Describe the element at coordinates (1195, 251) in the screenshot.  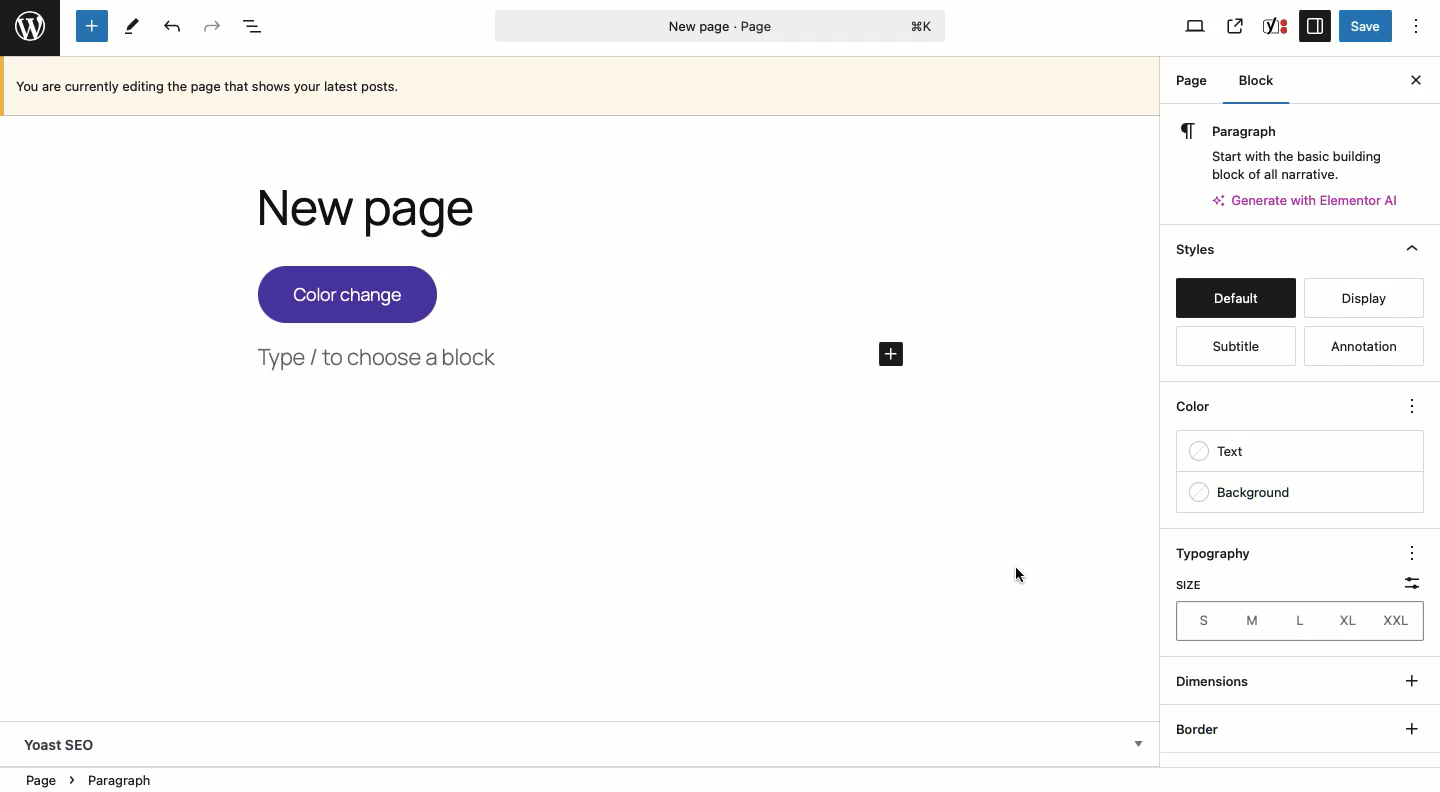
I see `Styles` at that location.